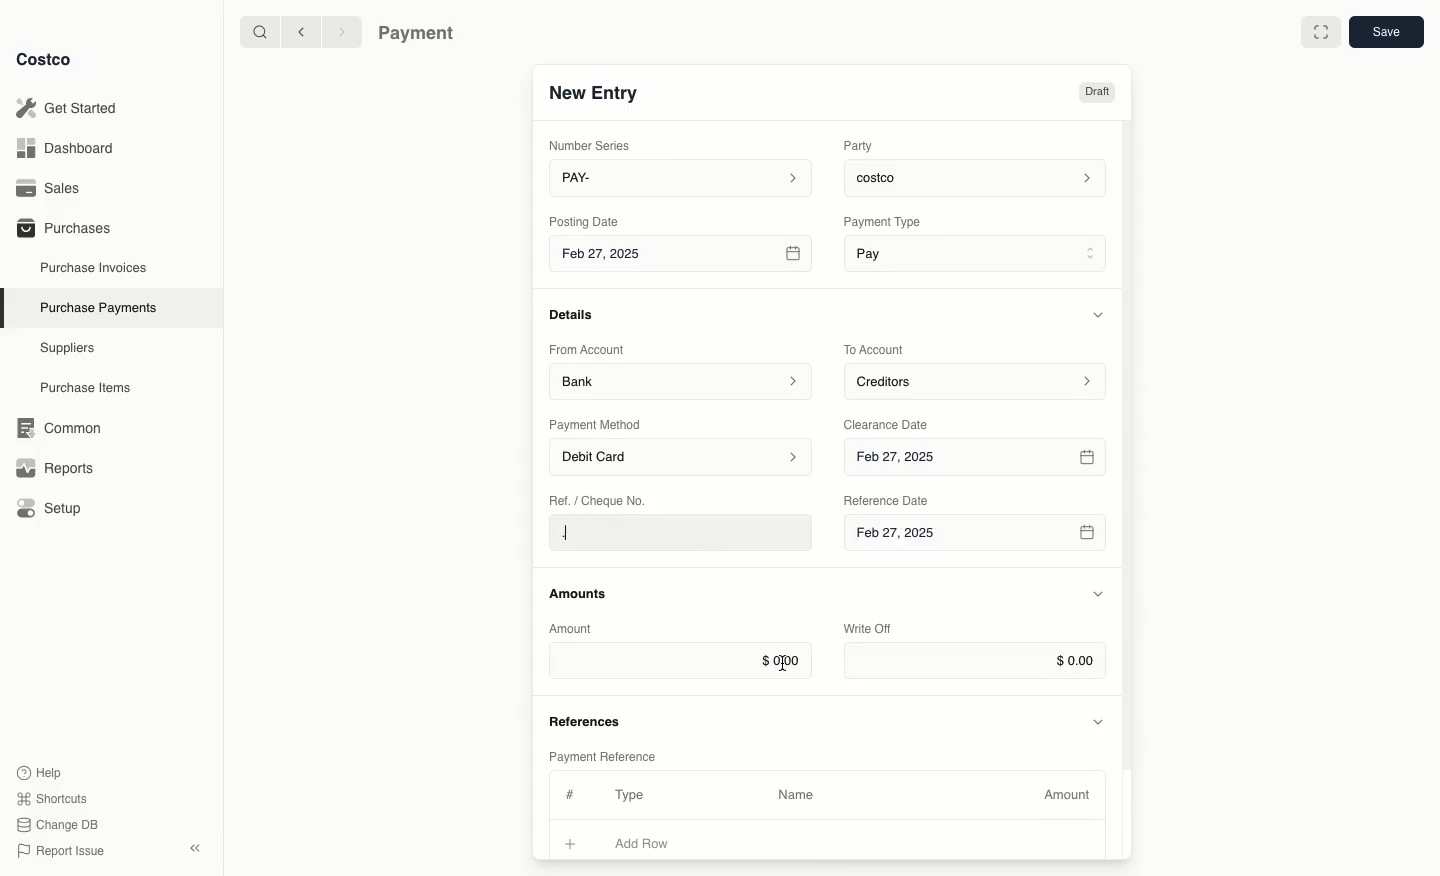  Describe the element at coordinates (978, 380) in the screenshot. I see `Creditors` at that location.